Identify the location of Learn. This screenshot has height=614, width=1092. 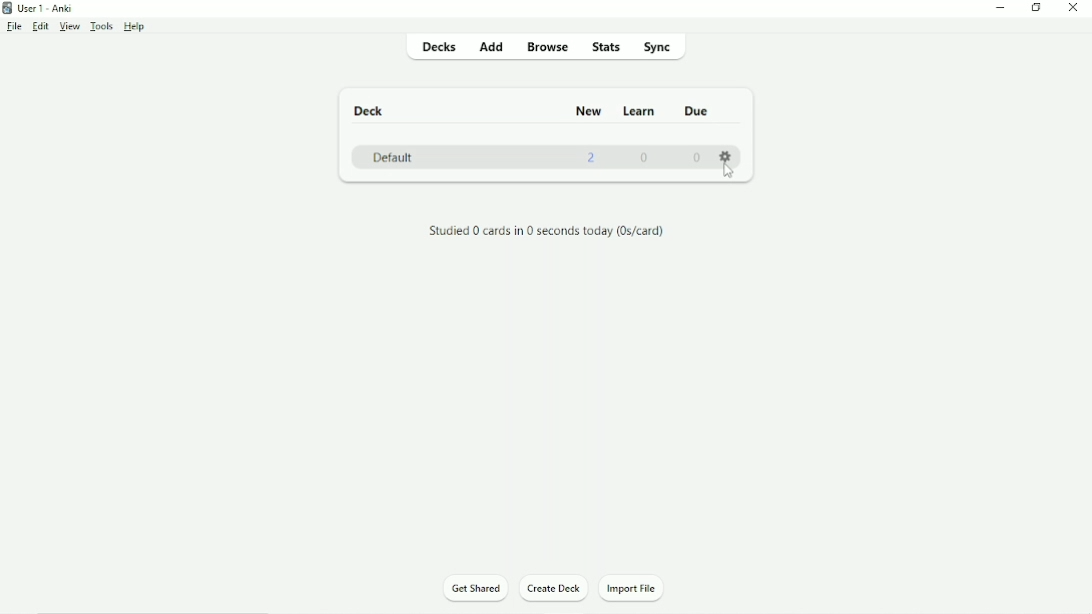
(638, 112).